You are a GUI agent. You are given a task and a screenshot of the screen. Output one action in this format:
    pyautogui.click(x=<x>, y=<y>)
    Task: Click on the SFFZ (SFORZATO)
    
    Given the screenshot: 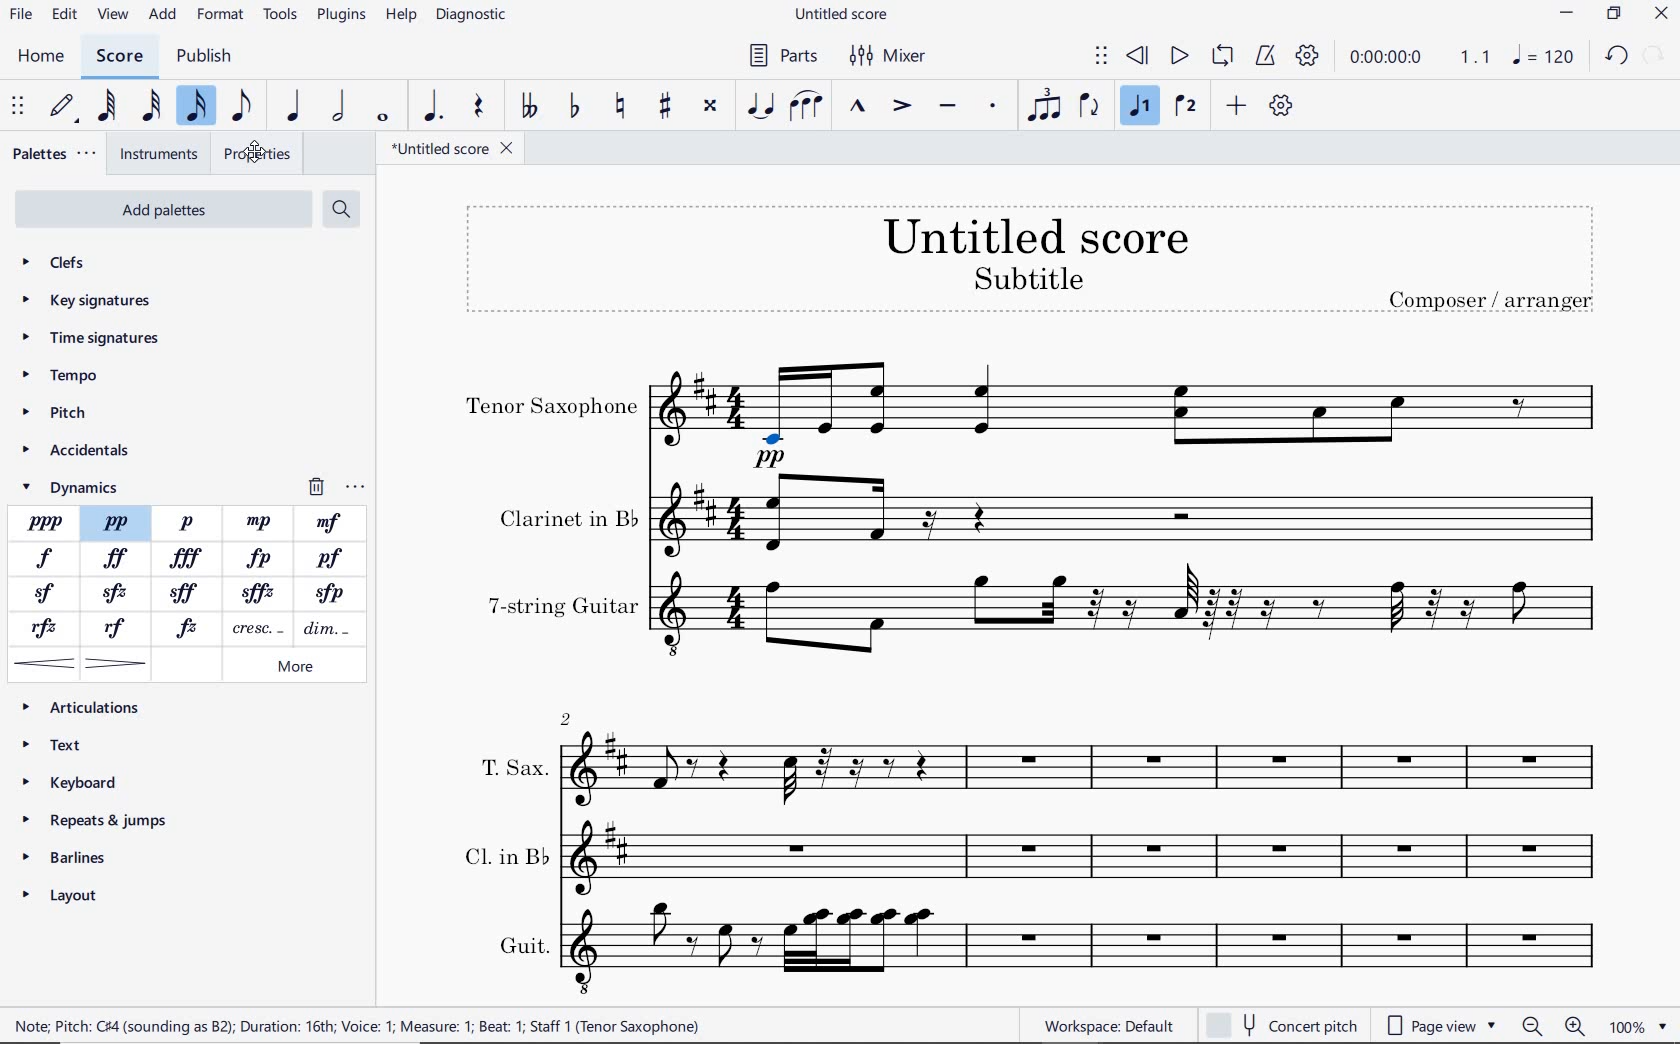 What is the action you would take?
    pyautogui.click(x=259, y=592)
    